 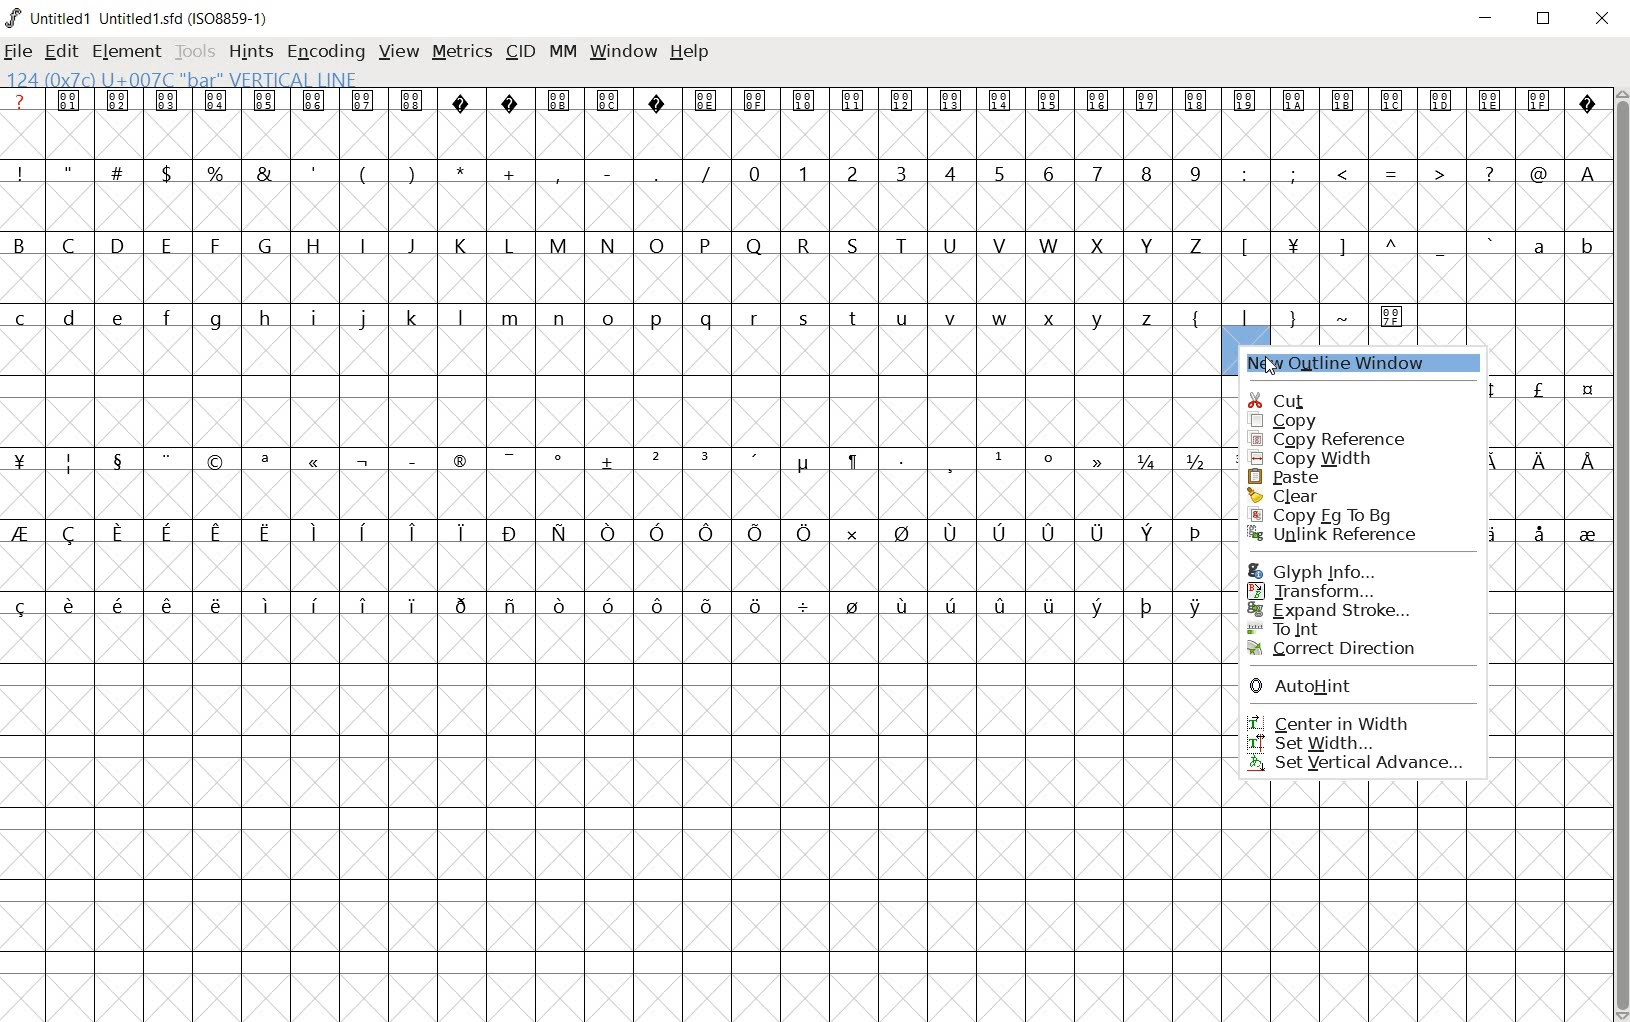 I want to click on tools, so click(x=195, y=50).